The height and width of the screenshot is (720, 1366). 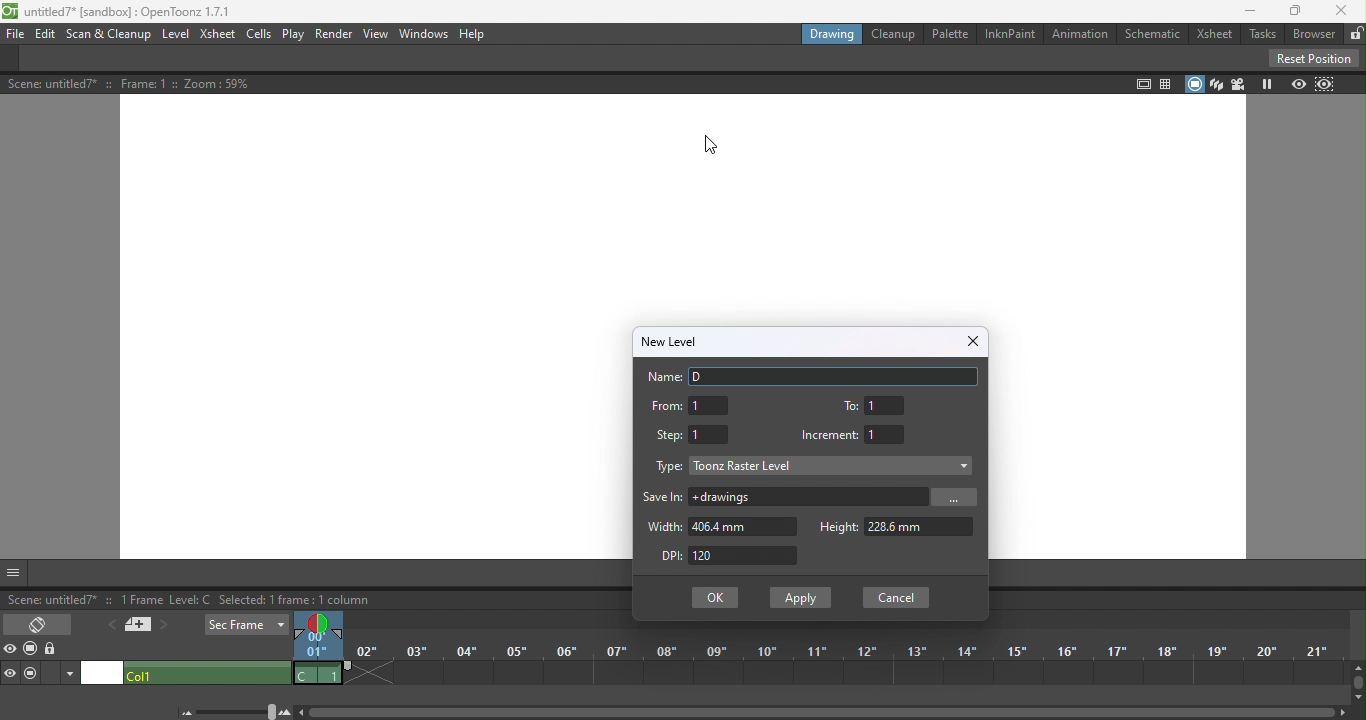 I want to click on Browse, so click(x=958, y=498).